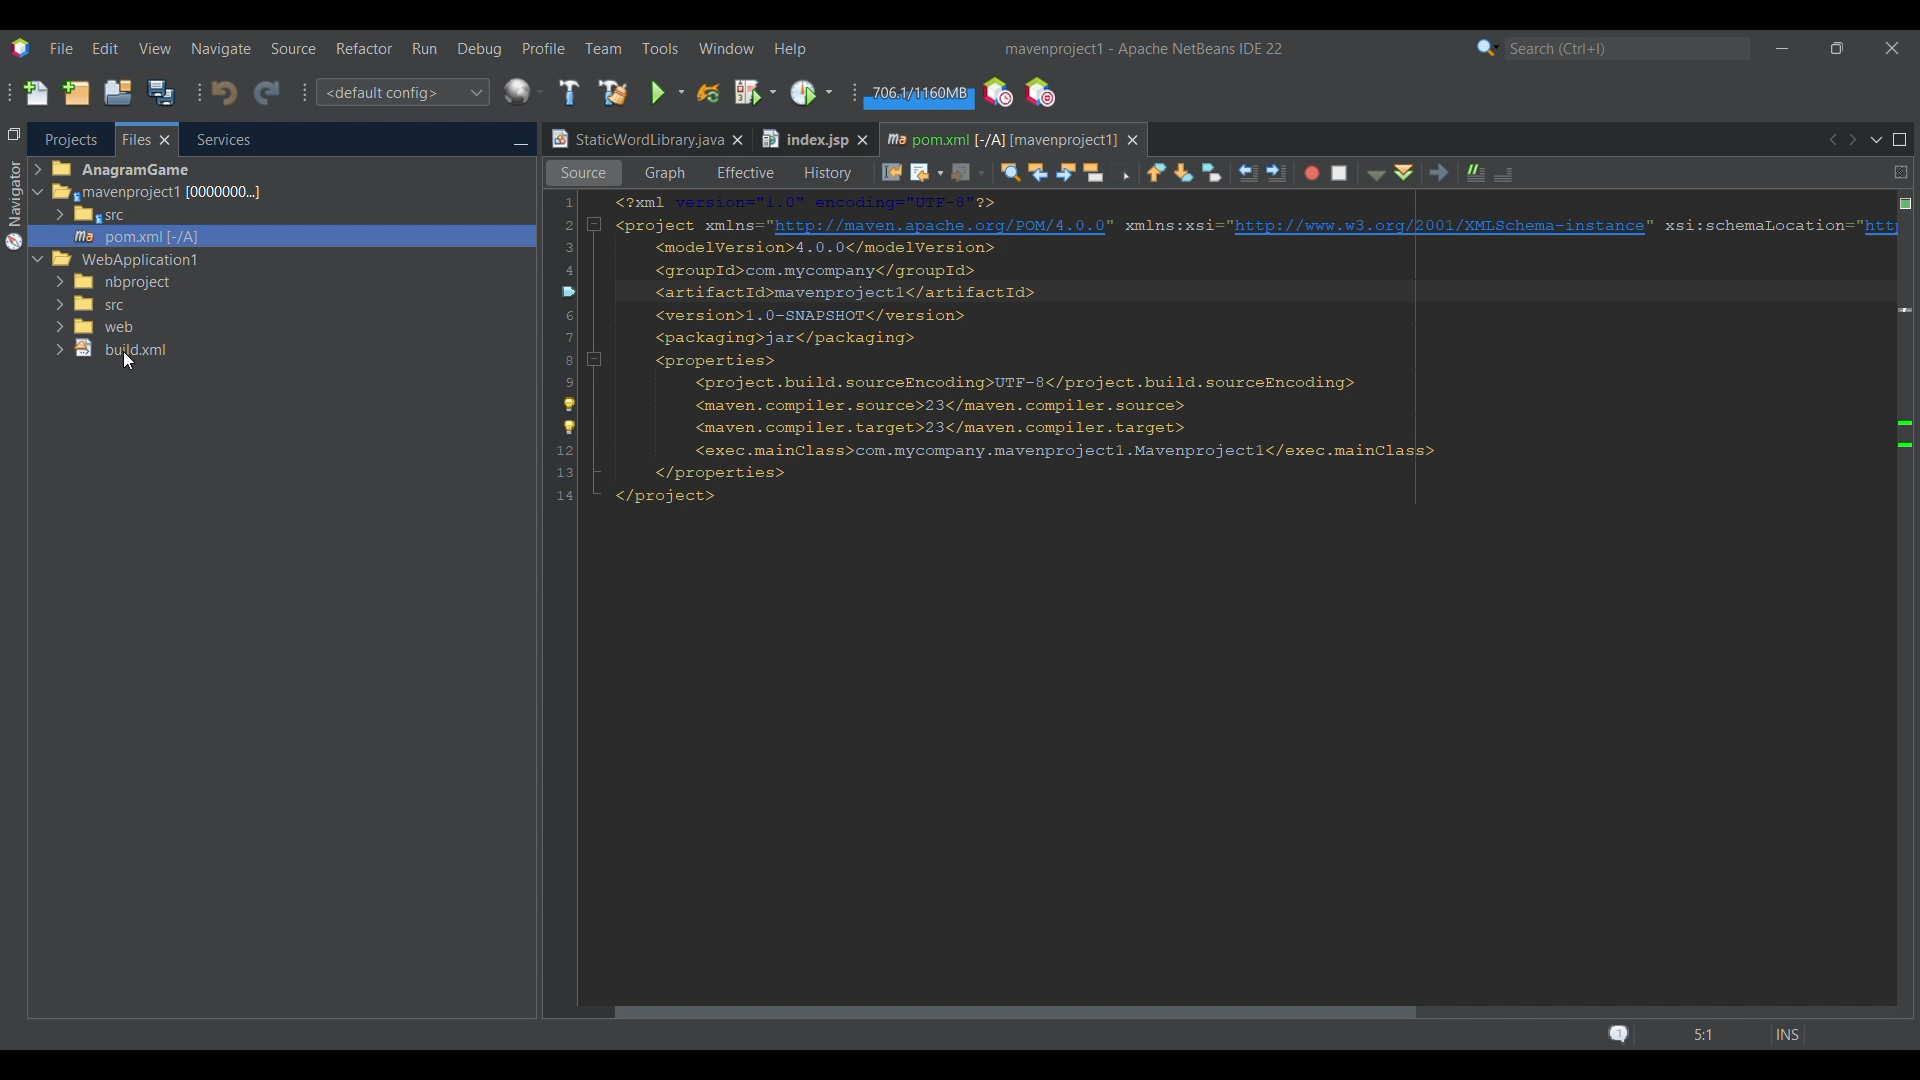 The width and height of the screenshot is (1920, 1080). I want to click on Close tab, so click(1133, 140).